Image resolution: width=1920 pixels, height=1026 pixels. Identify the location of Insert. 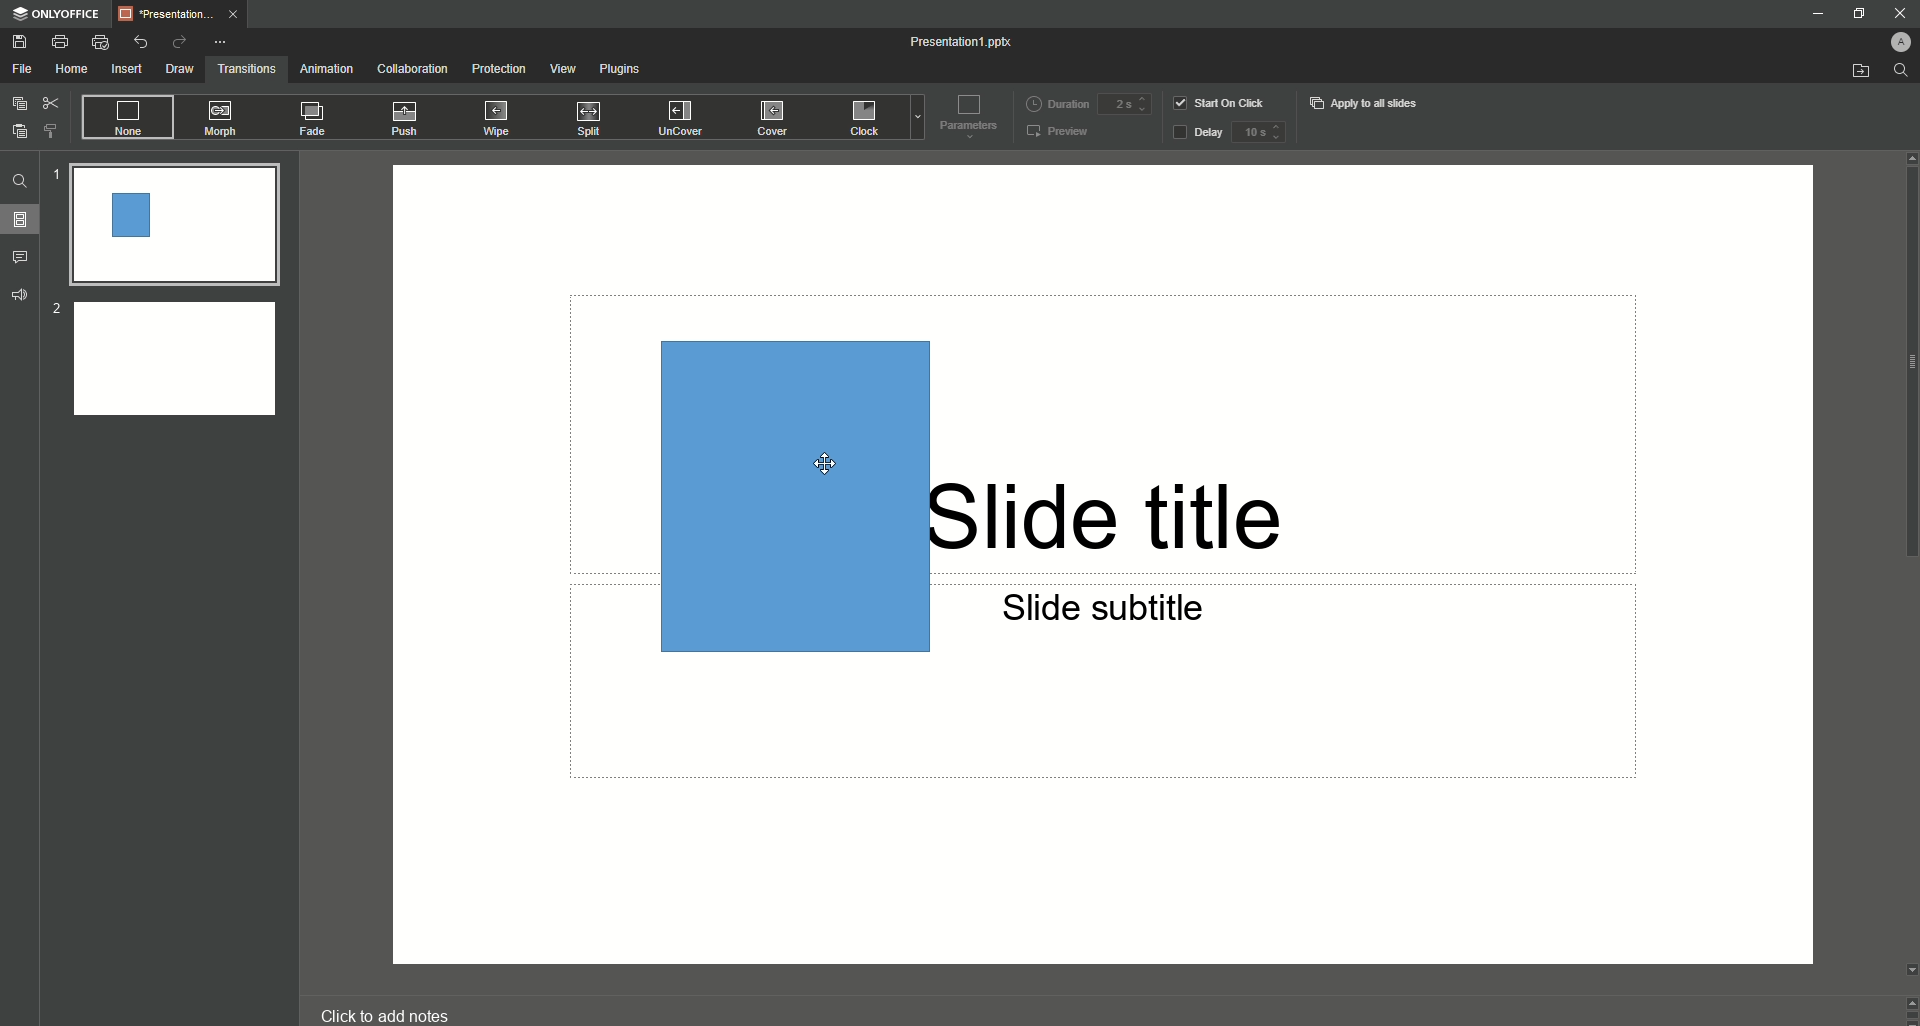
(124, 69).